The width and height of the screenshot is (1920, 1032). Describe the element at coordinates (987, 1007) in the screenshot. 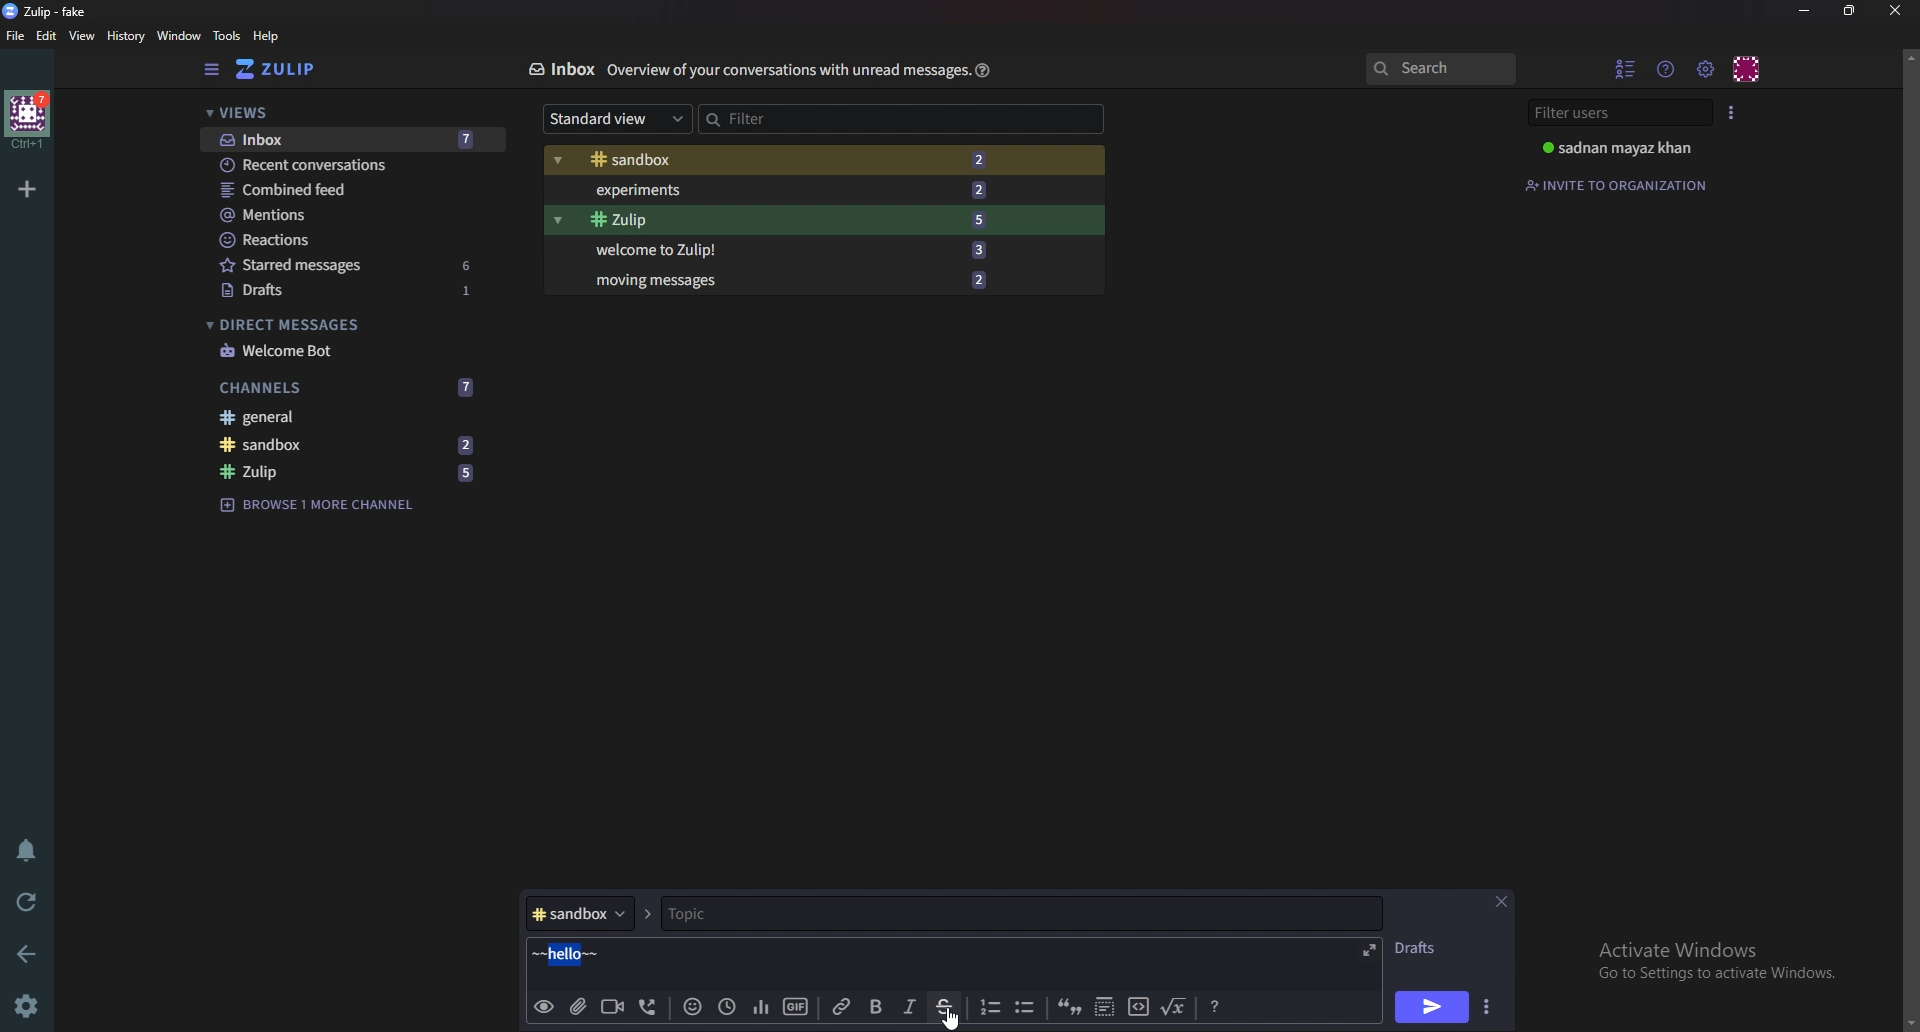

I see `Number list` at that location.